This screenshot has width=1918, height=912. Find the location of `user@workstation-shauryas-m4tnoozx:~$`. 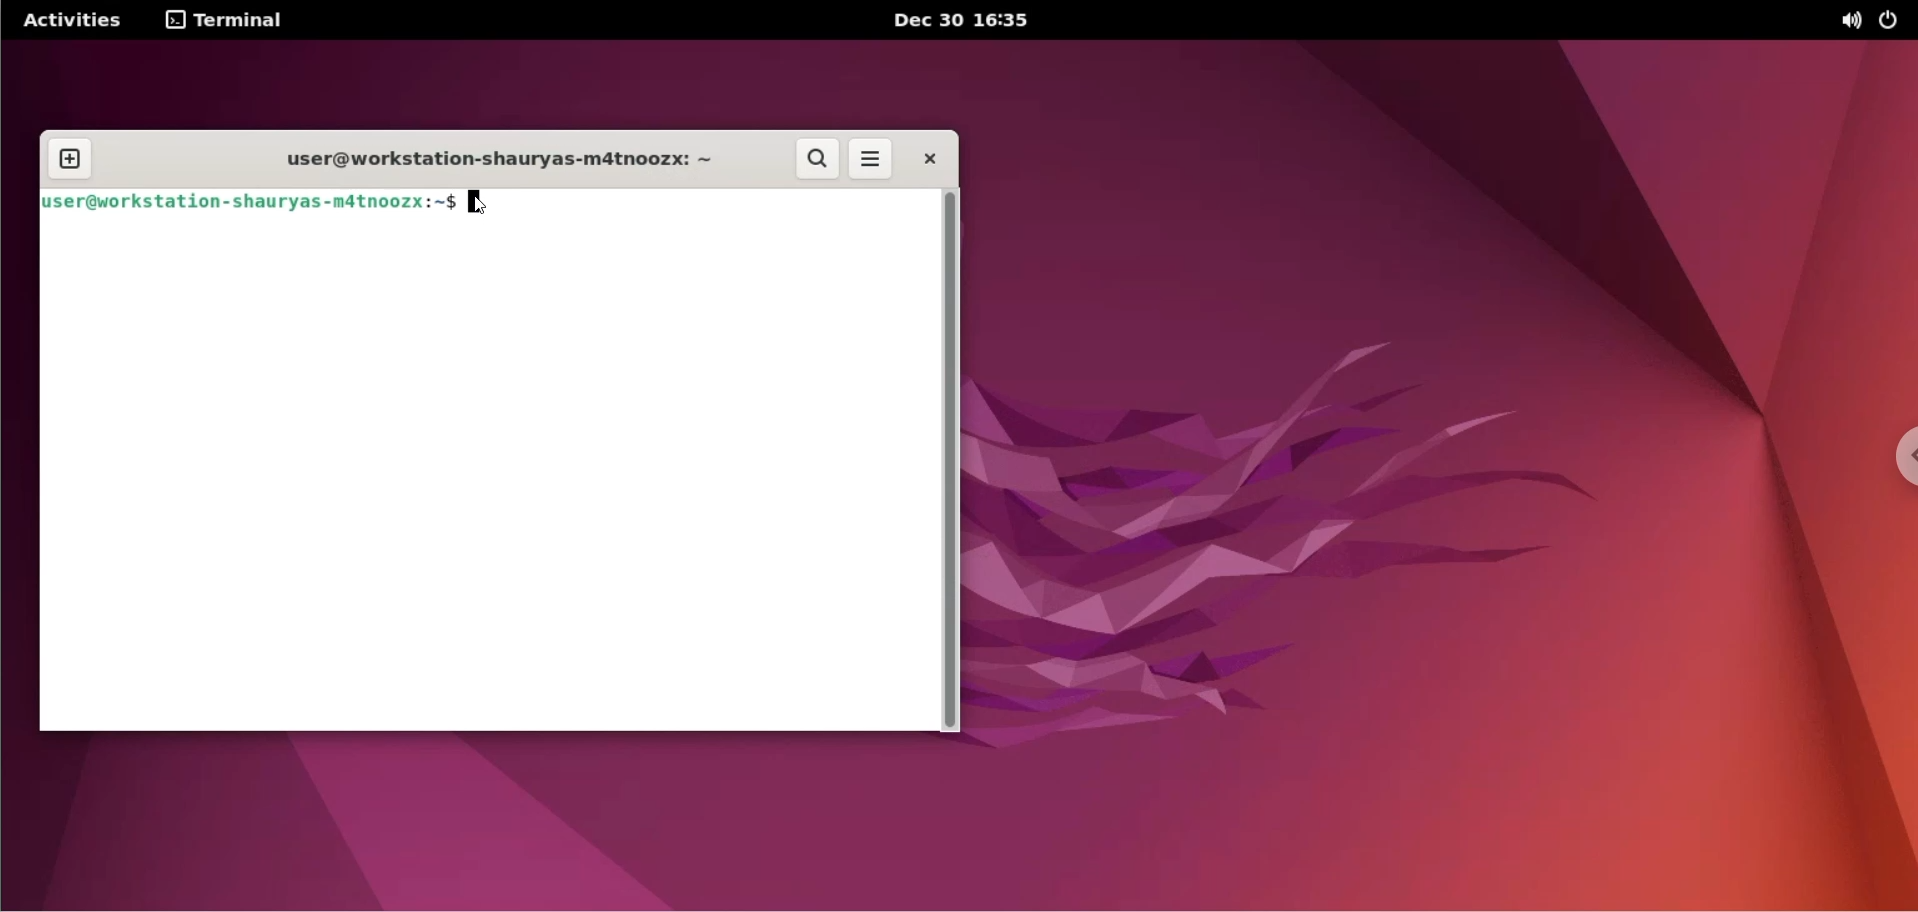

user@workstation-shauryas-m4tnoozx:~$ is located at coordinates (249, 207).